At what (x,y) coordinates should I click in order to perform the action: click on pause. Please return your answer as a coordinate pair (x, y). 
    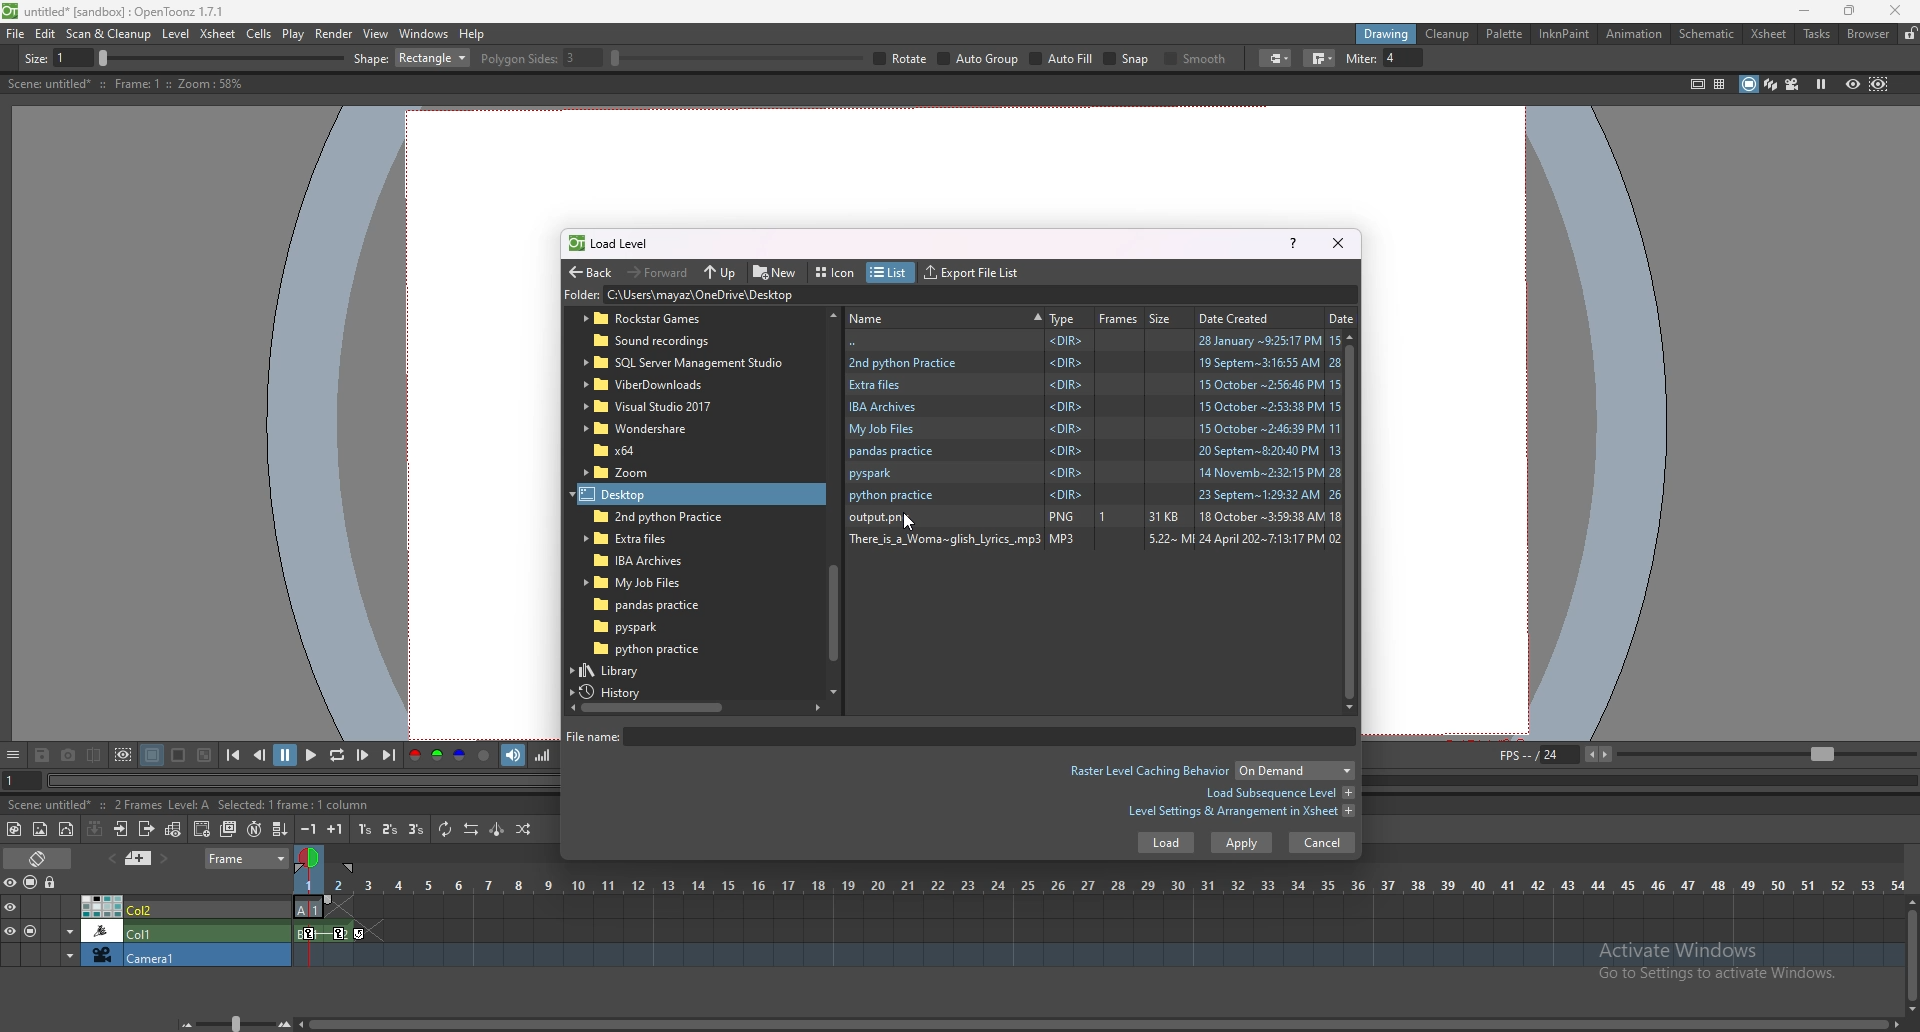
    Looking at the image, I should click on (285, 755).